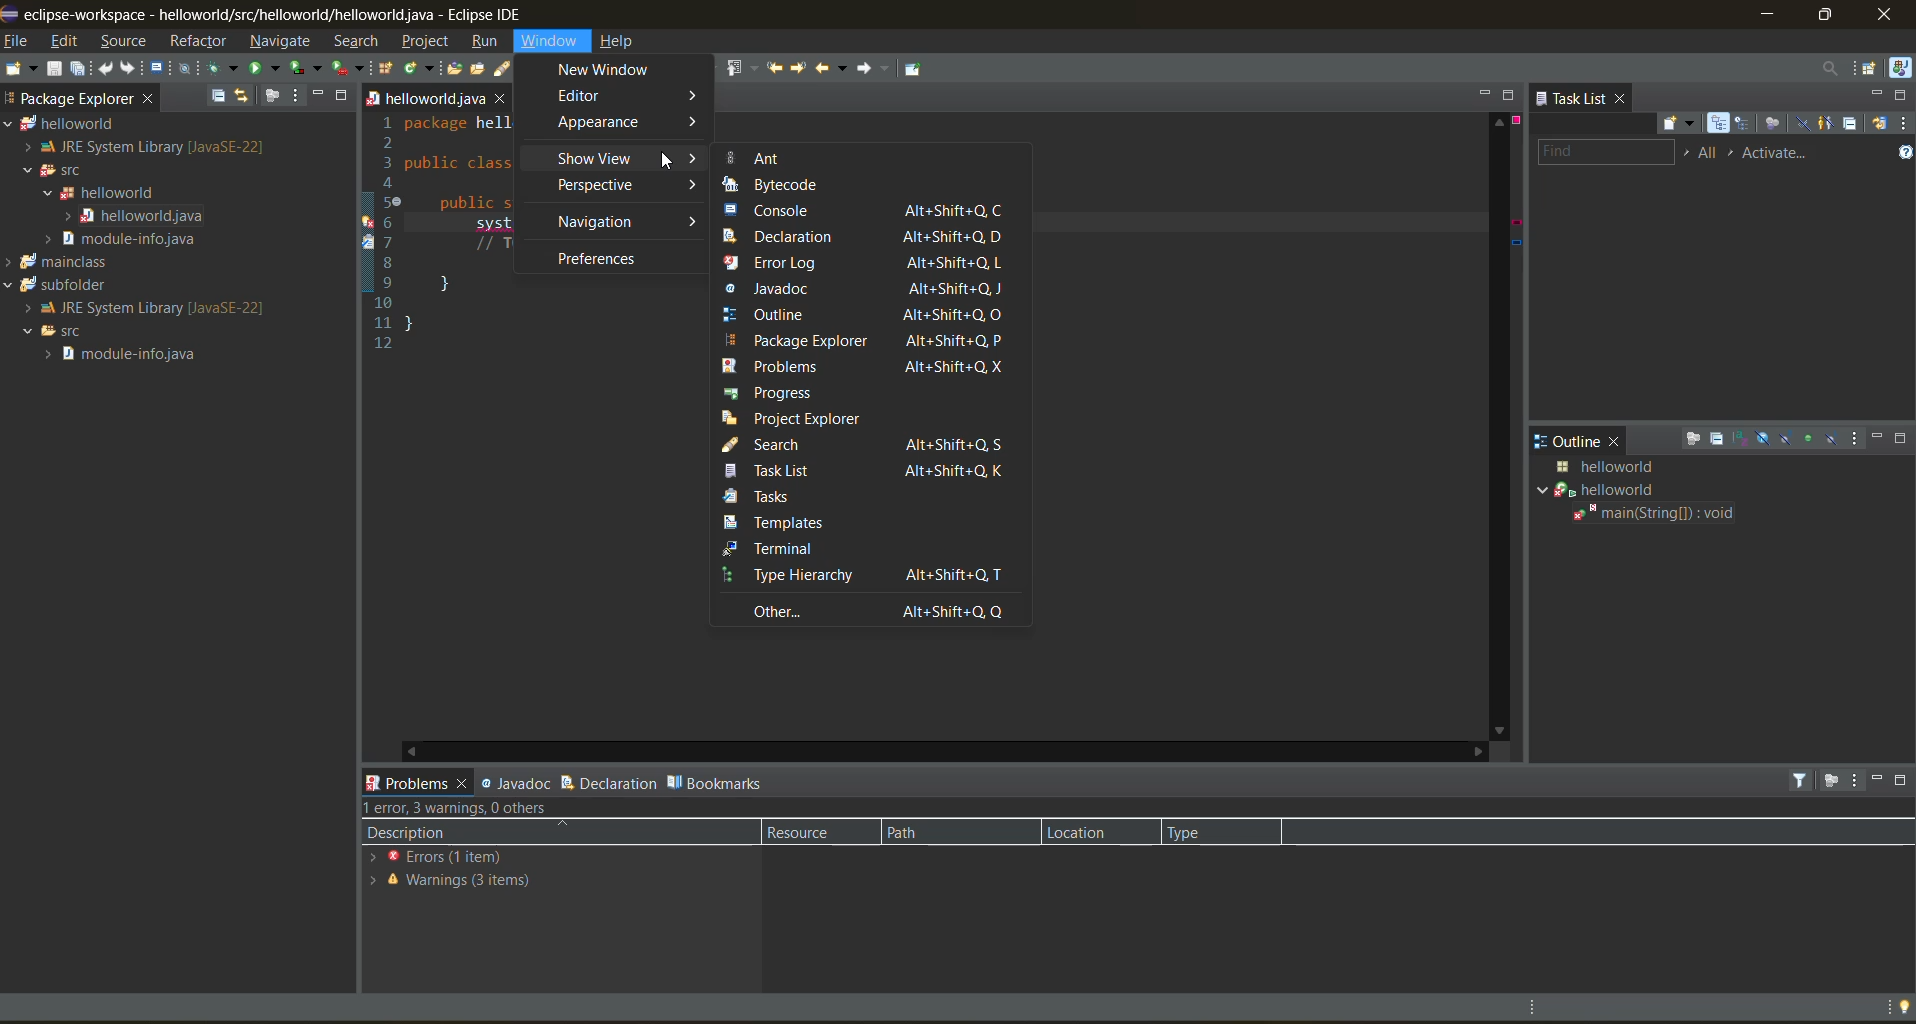 Image resolution: width=1916 pixels, height=1024 pixels. I want to click on outline, so click(1571, 441).